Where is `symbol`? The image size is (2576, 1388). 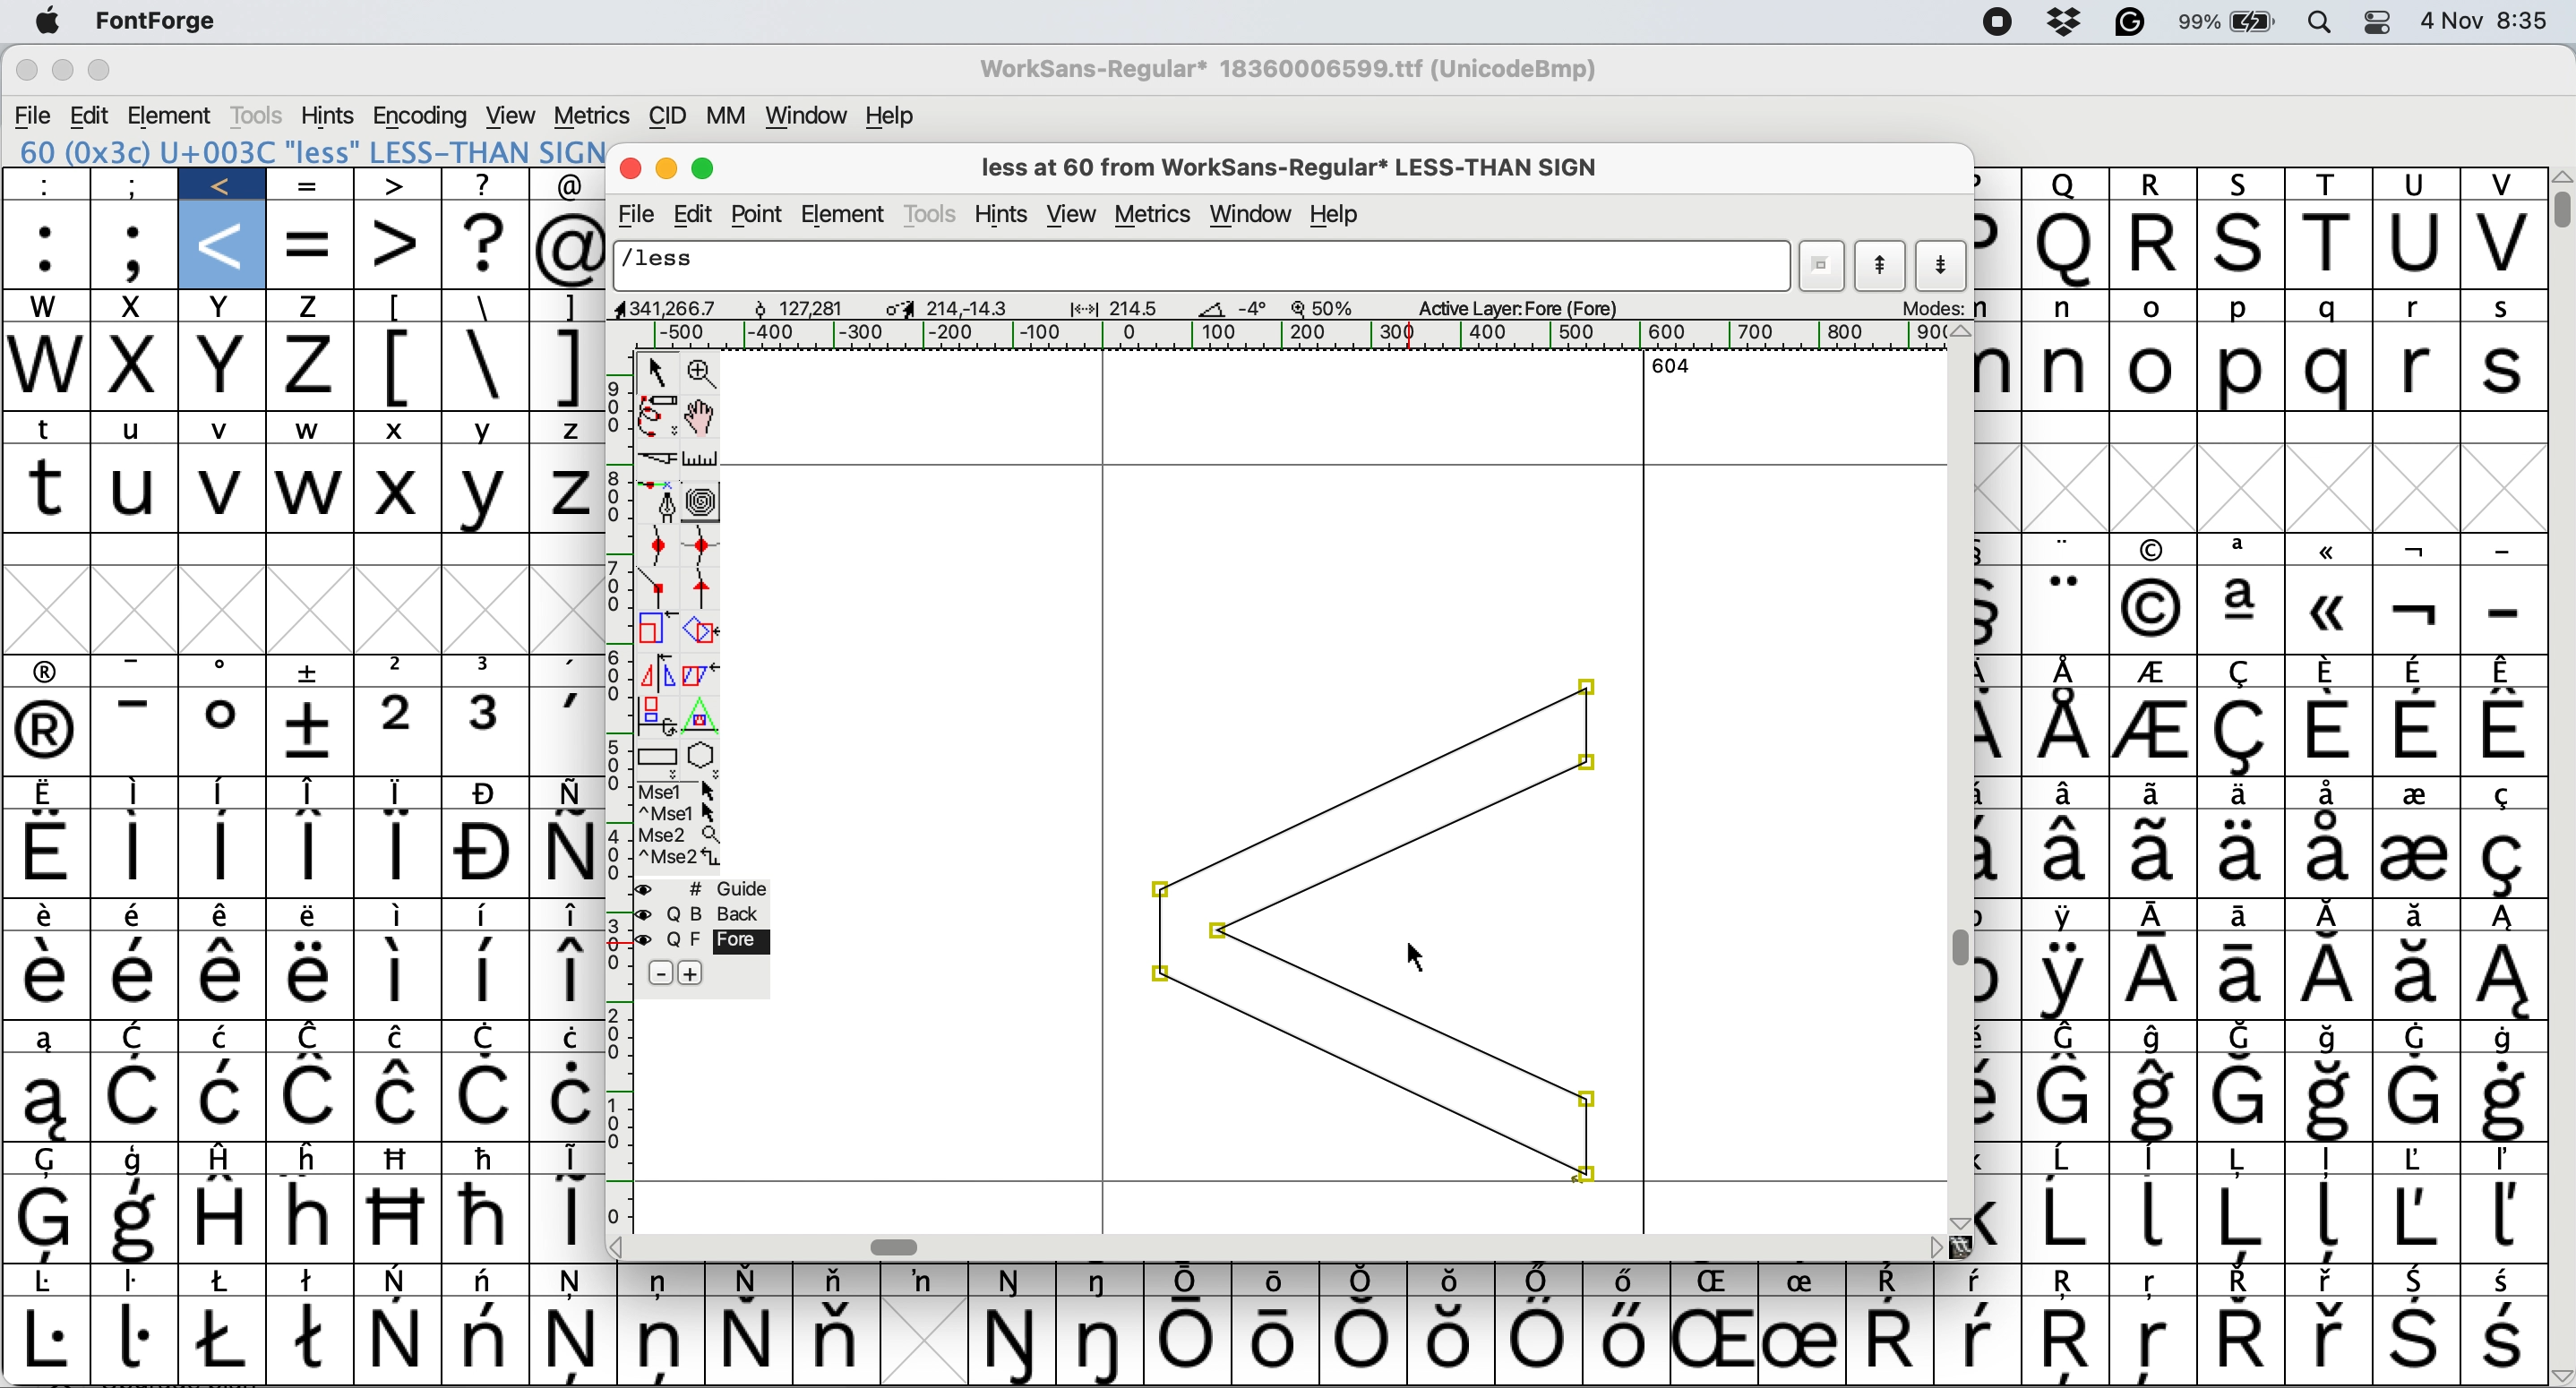
symbol is located at coordinates (139, 1034).